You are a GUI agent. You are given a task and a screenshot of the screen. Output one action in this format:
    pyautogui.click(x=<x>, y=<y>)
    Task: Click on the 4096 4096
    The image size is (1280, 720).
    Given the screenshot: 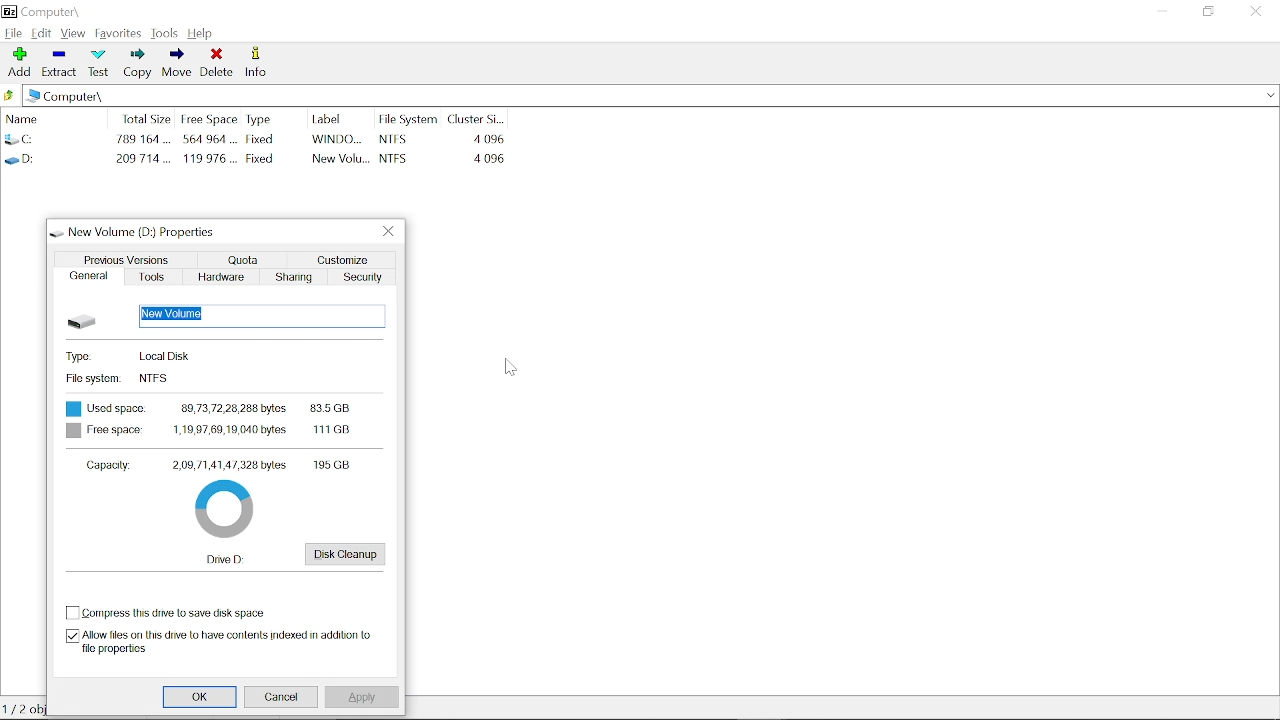 What is the action you would take?
    pyautogui.click(x=487, y=148)
    